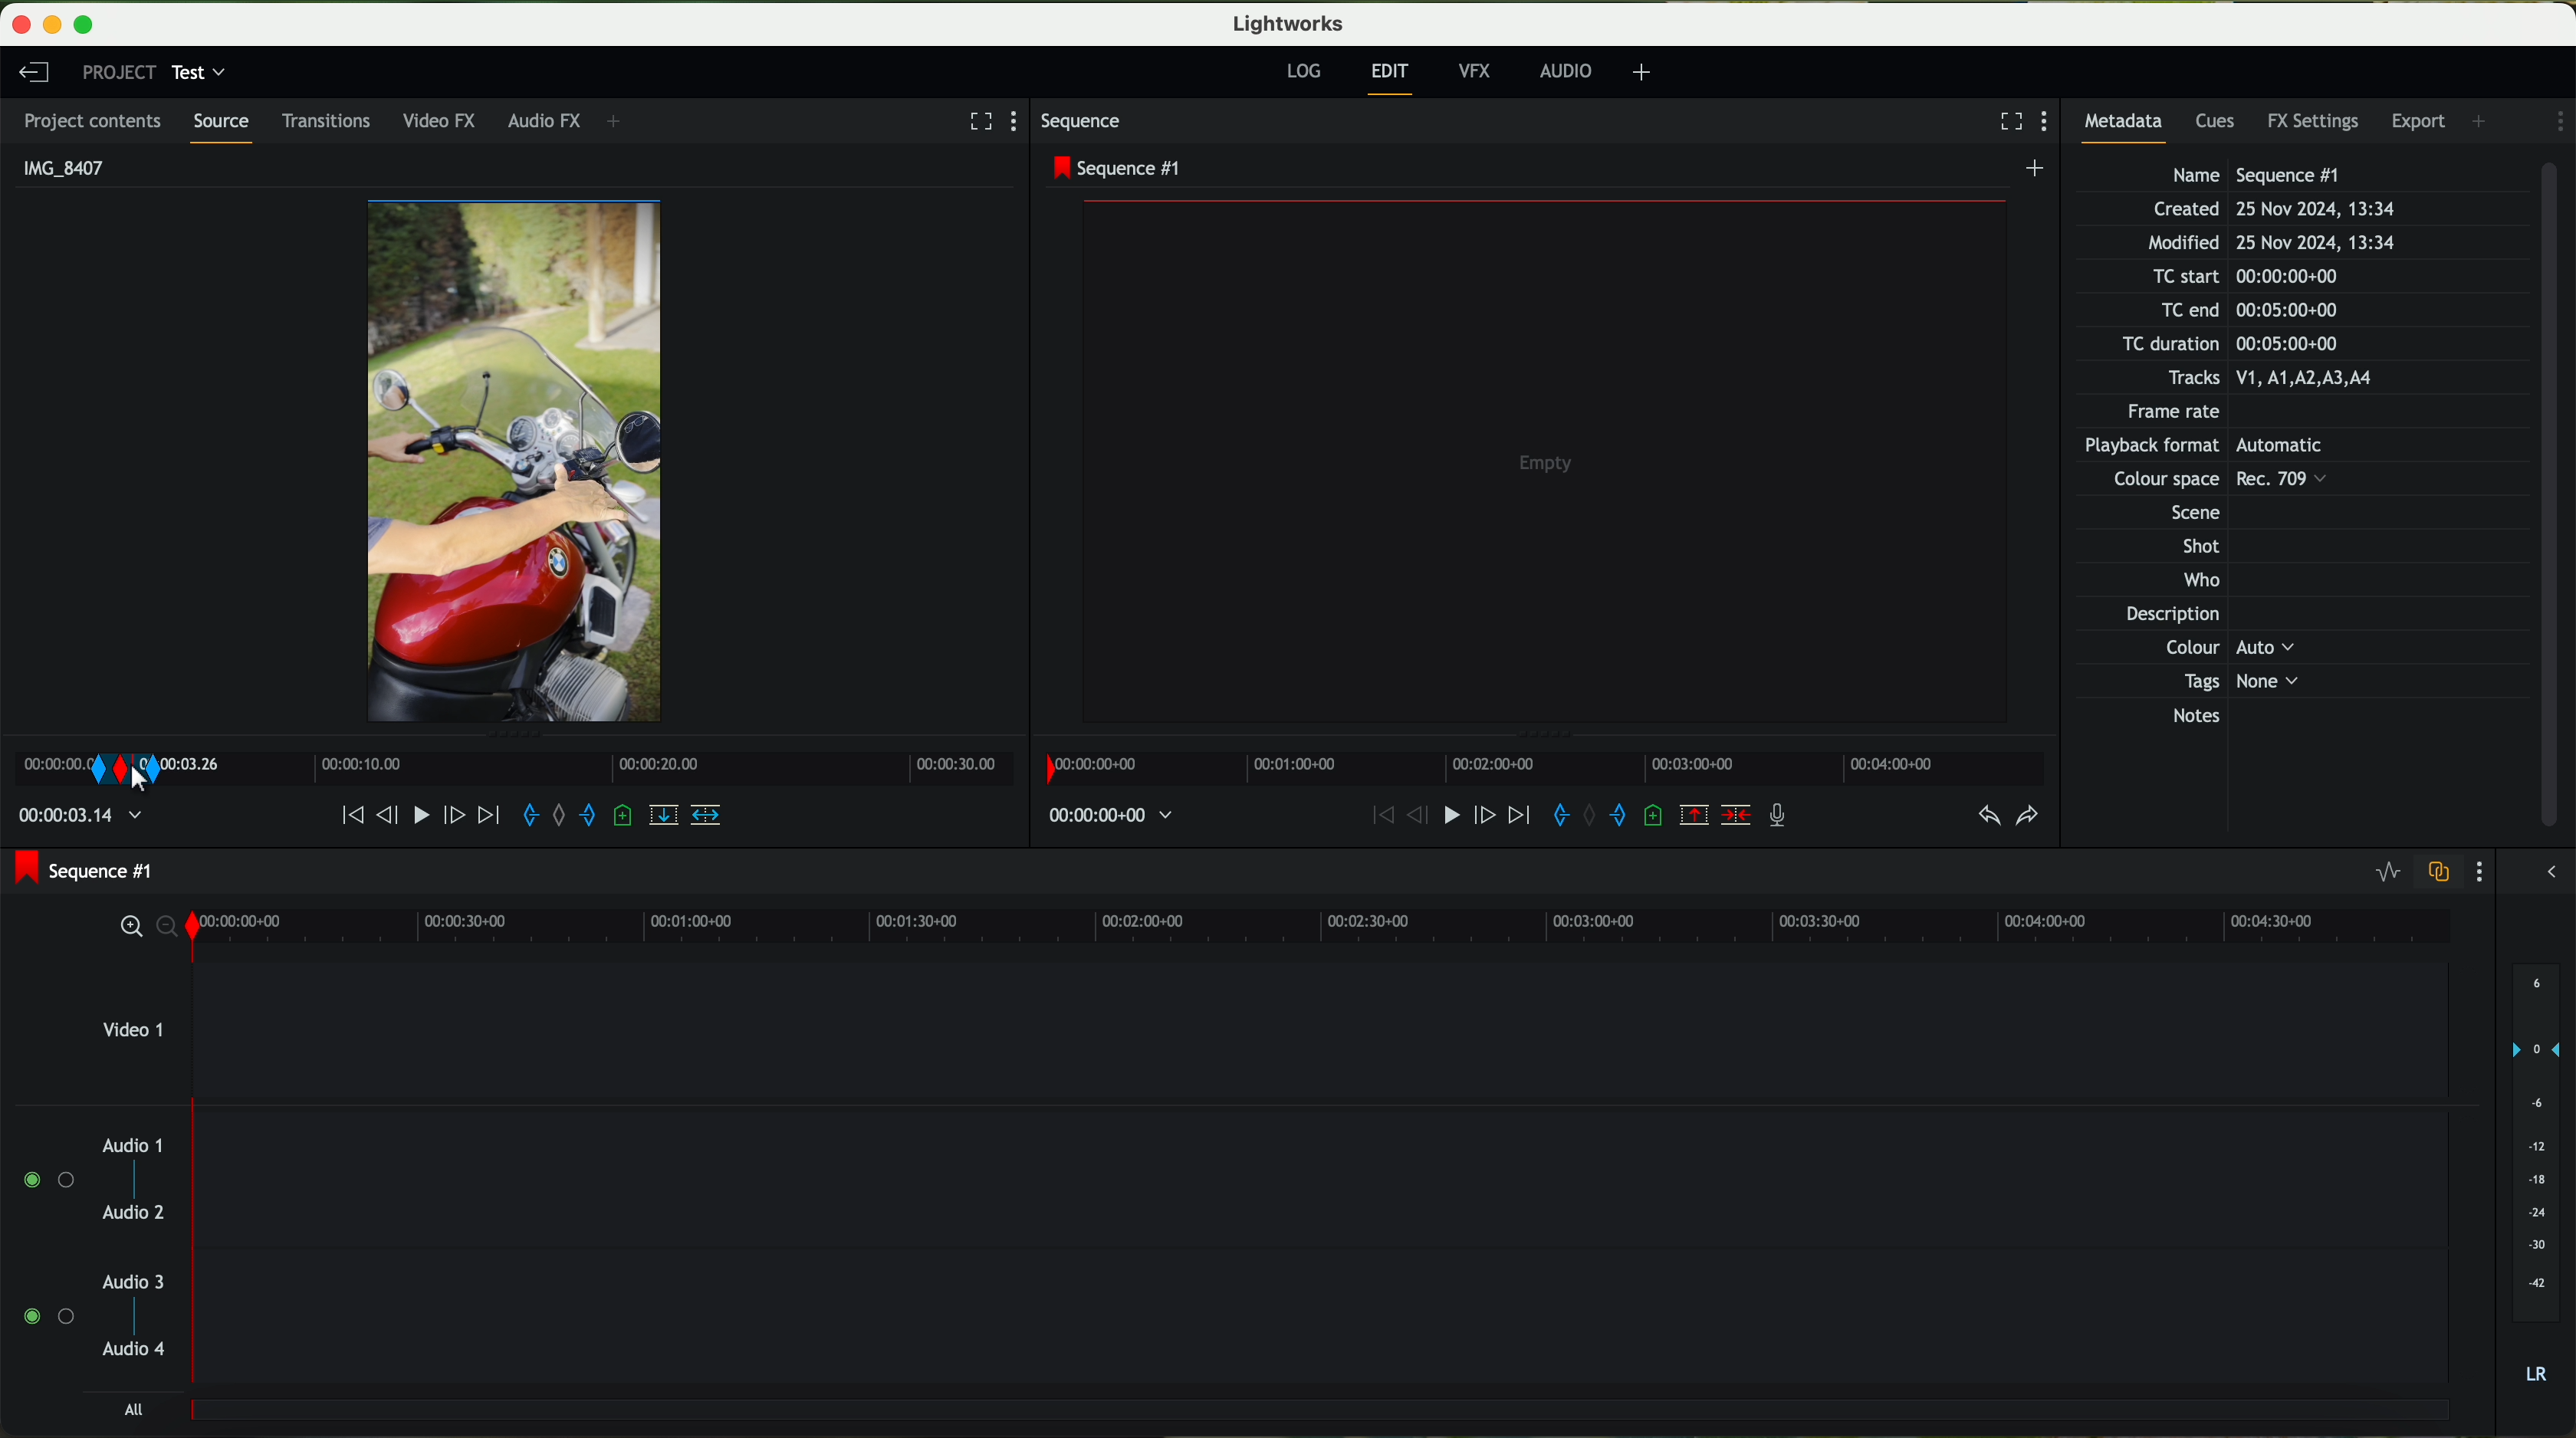 The height and width of the screenshot is (1438, 2576). I want to click on time, so click(85, 818).